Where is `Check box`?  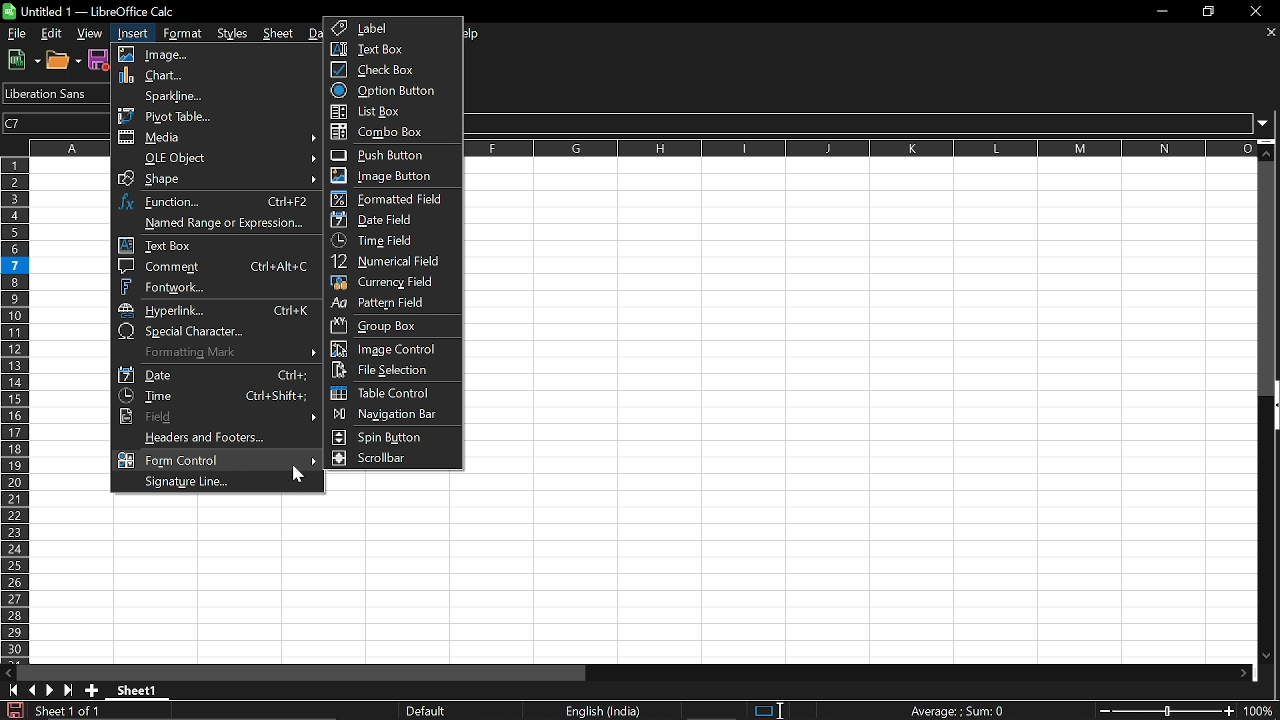 Check box is located at coordinates (384, 69).